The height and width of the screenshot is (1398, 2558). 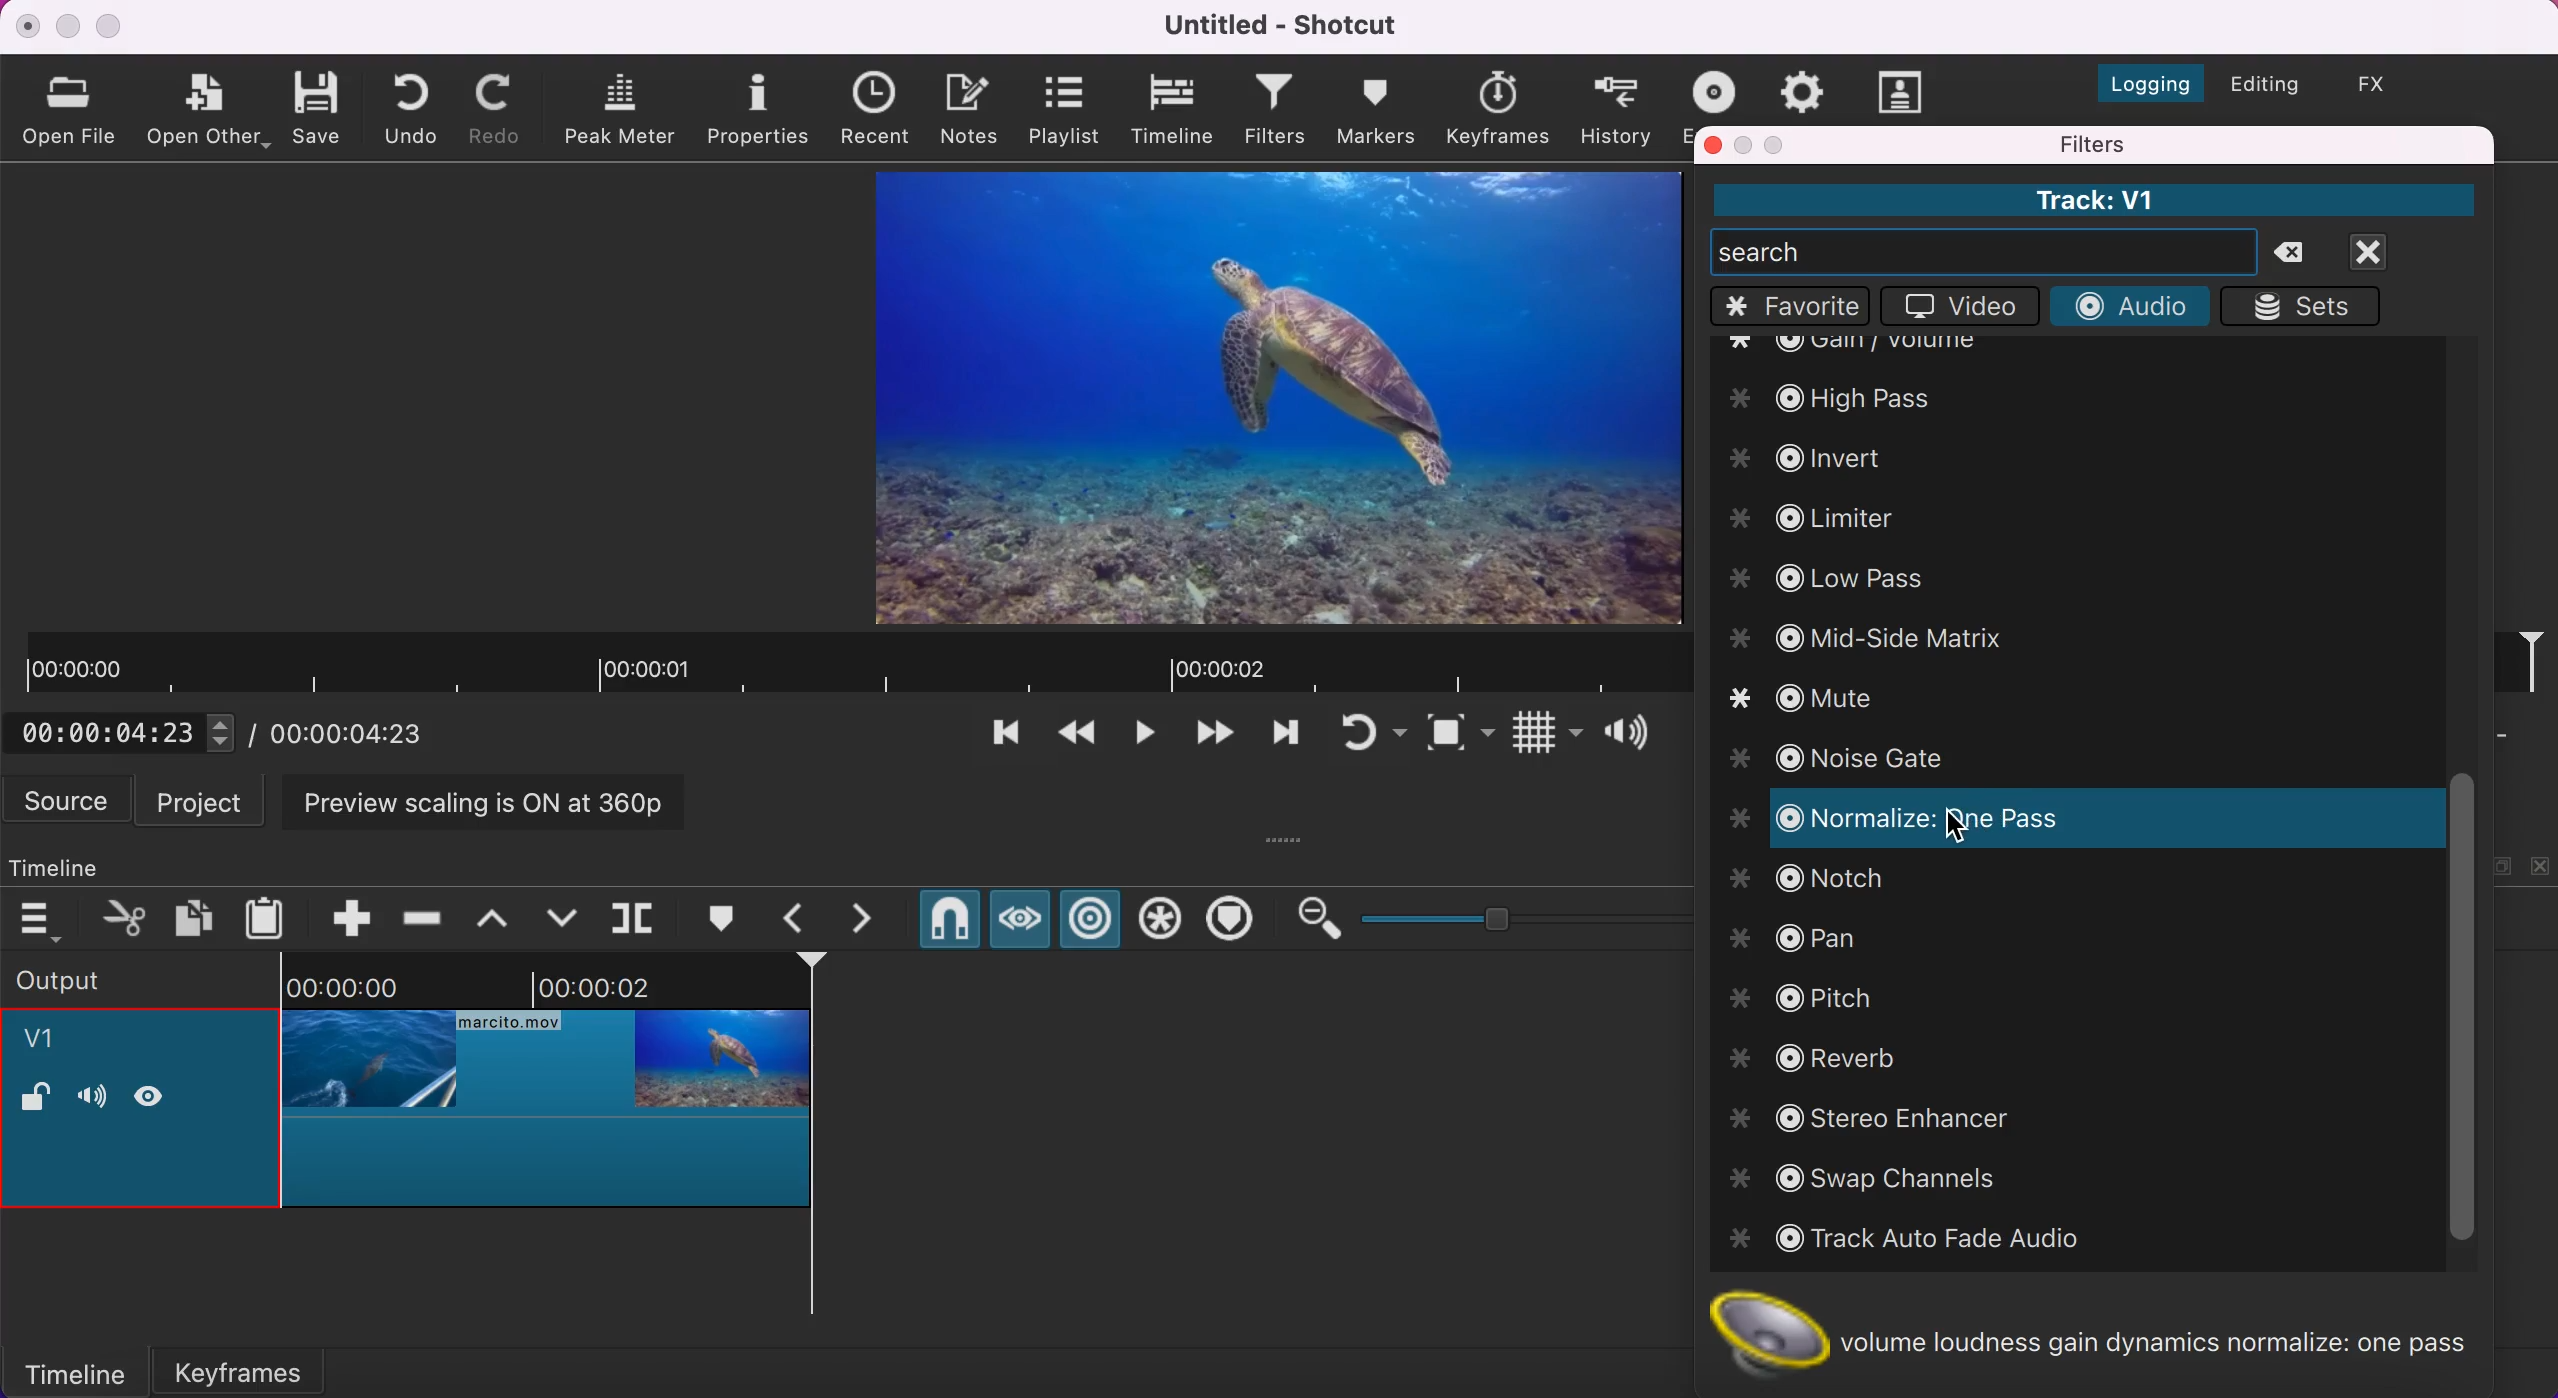 I want to click on jobs, so click(x=1803, y=88).